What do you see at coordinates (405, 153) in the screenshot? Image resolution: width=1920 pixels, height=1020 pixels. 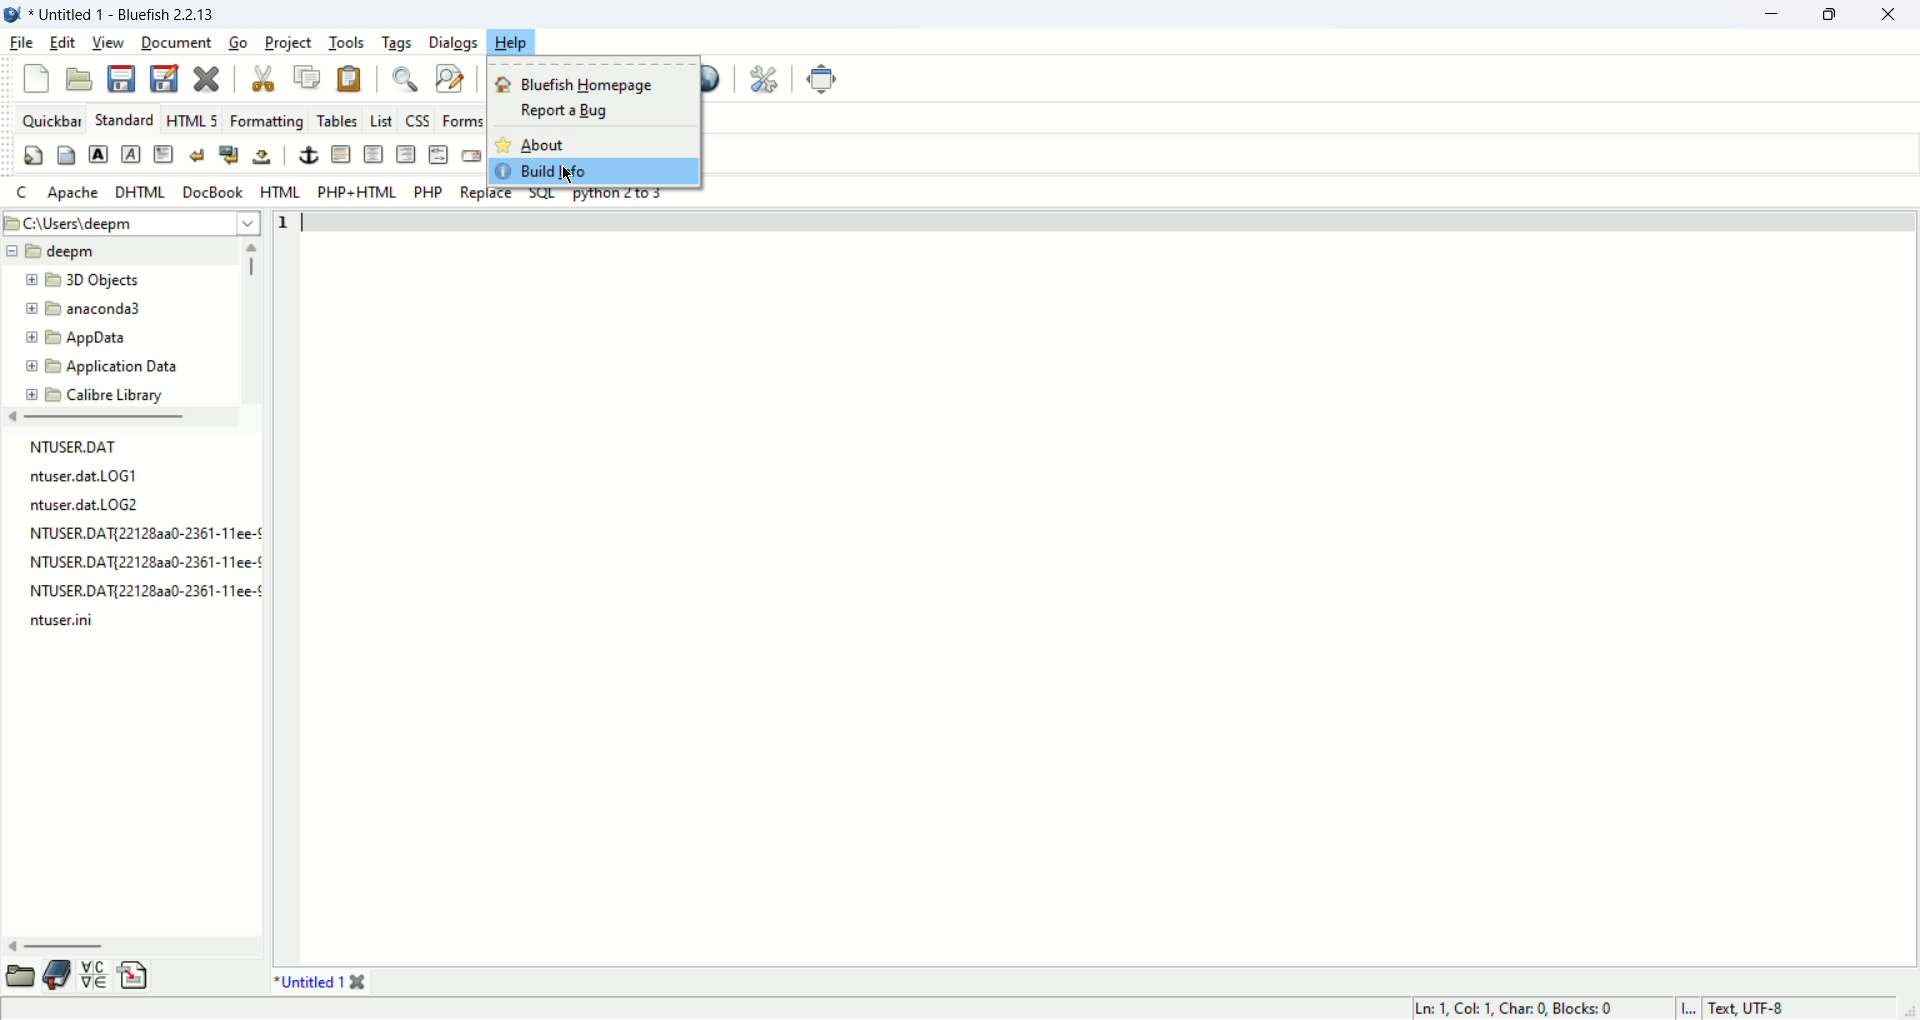 I see `right justify` at bounding box center [405, 153].